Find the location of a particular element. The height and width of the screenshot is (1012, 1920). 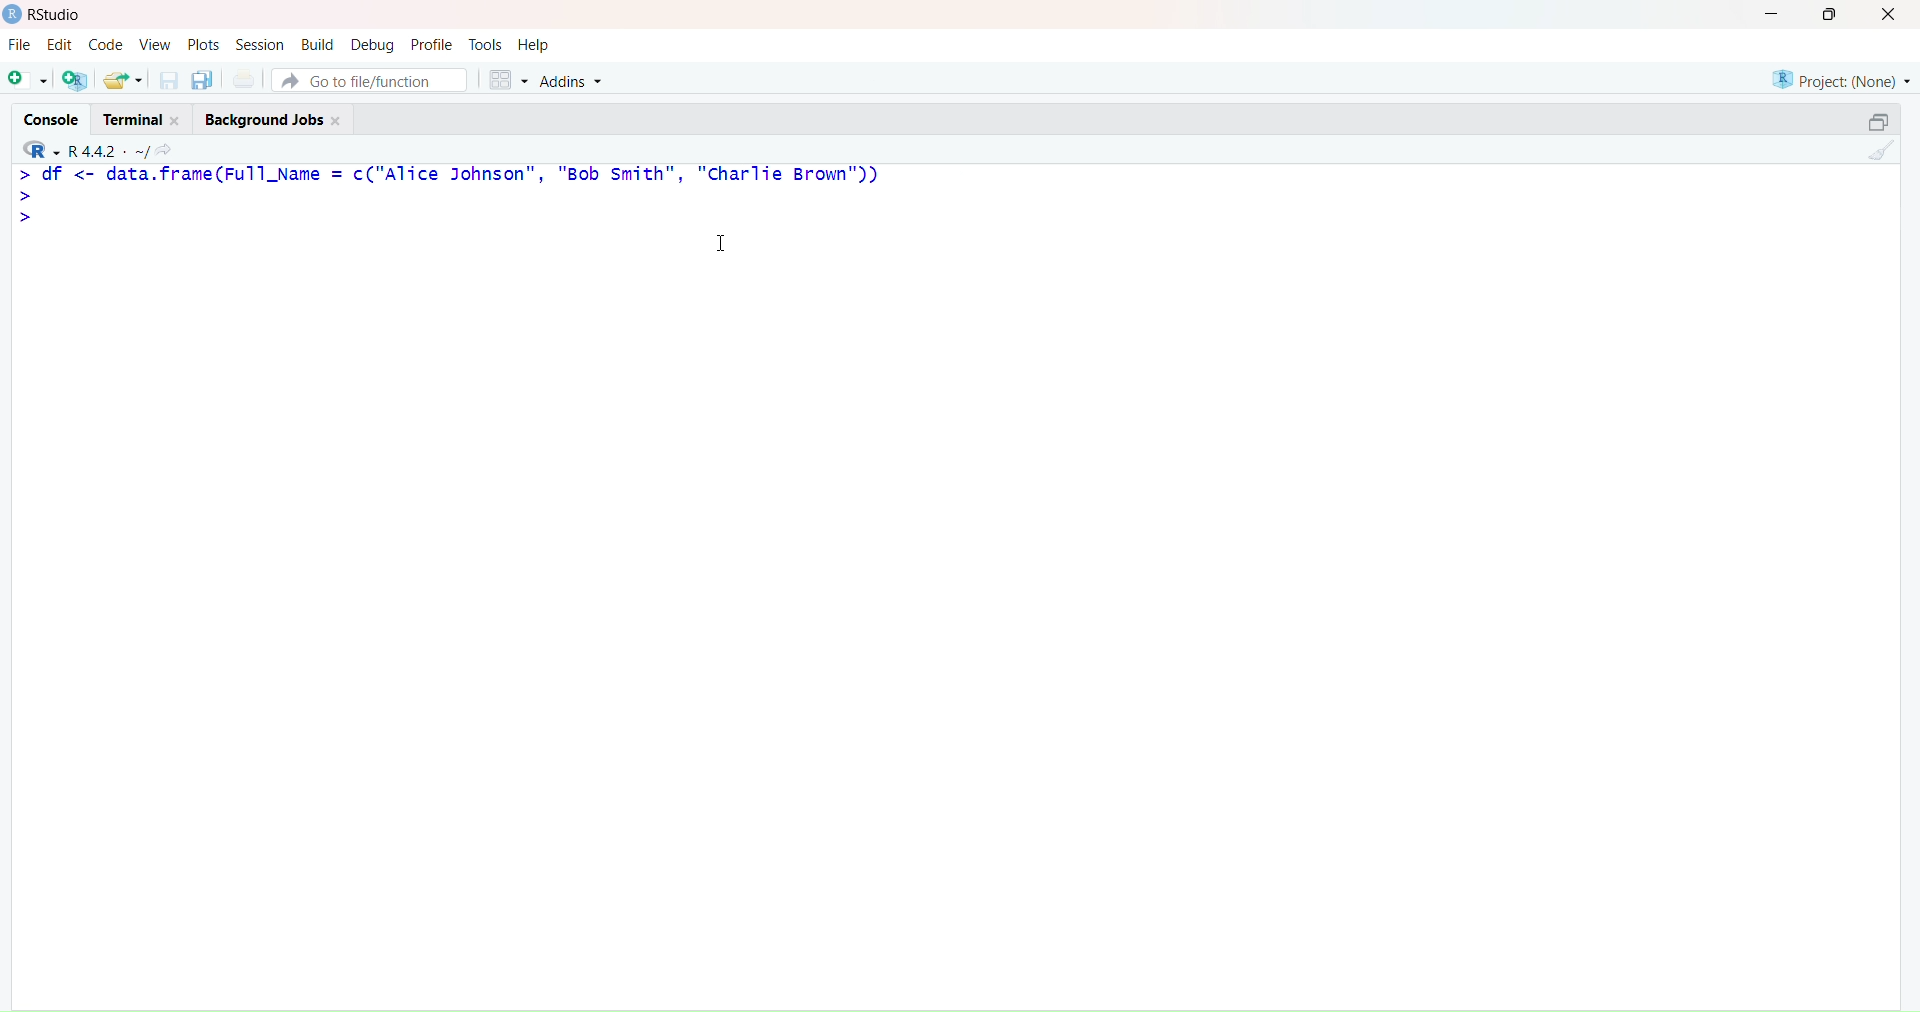

Minimize is located at coordinates (1773, 18).